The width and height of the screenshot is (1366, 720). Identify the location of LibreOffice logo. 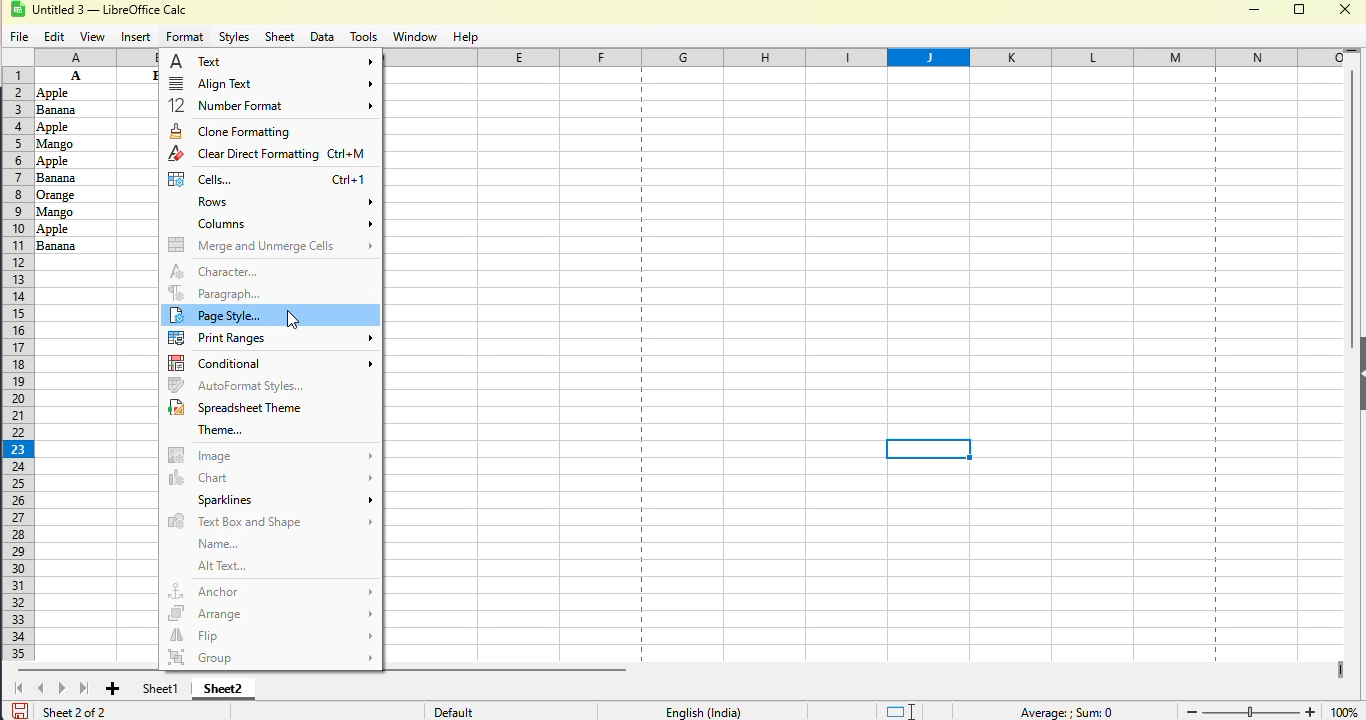
(29, 9).